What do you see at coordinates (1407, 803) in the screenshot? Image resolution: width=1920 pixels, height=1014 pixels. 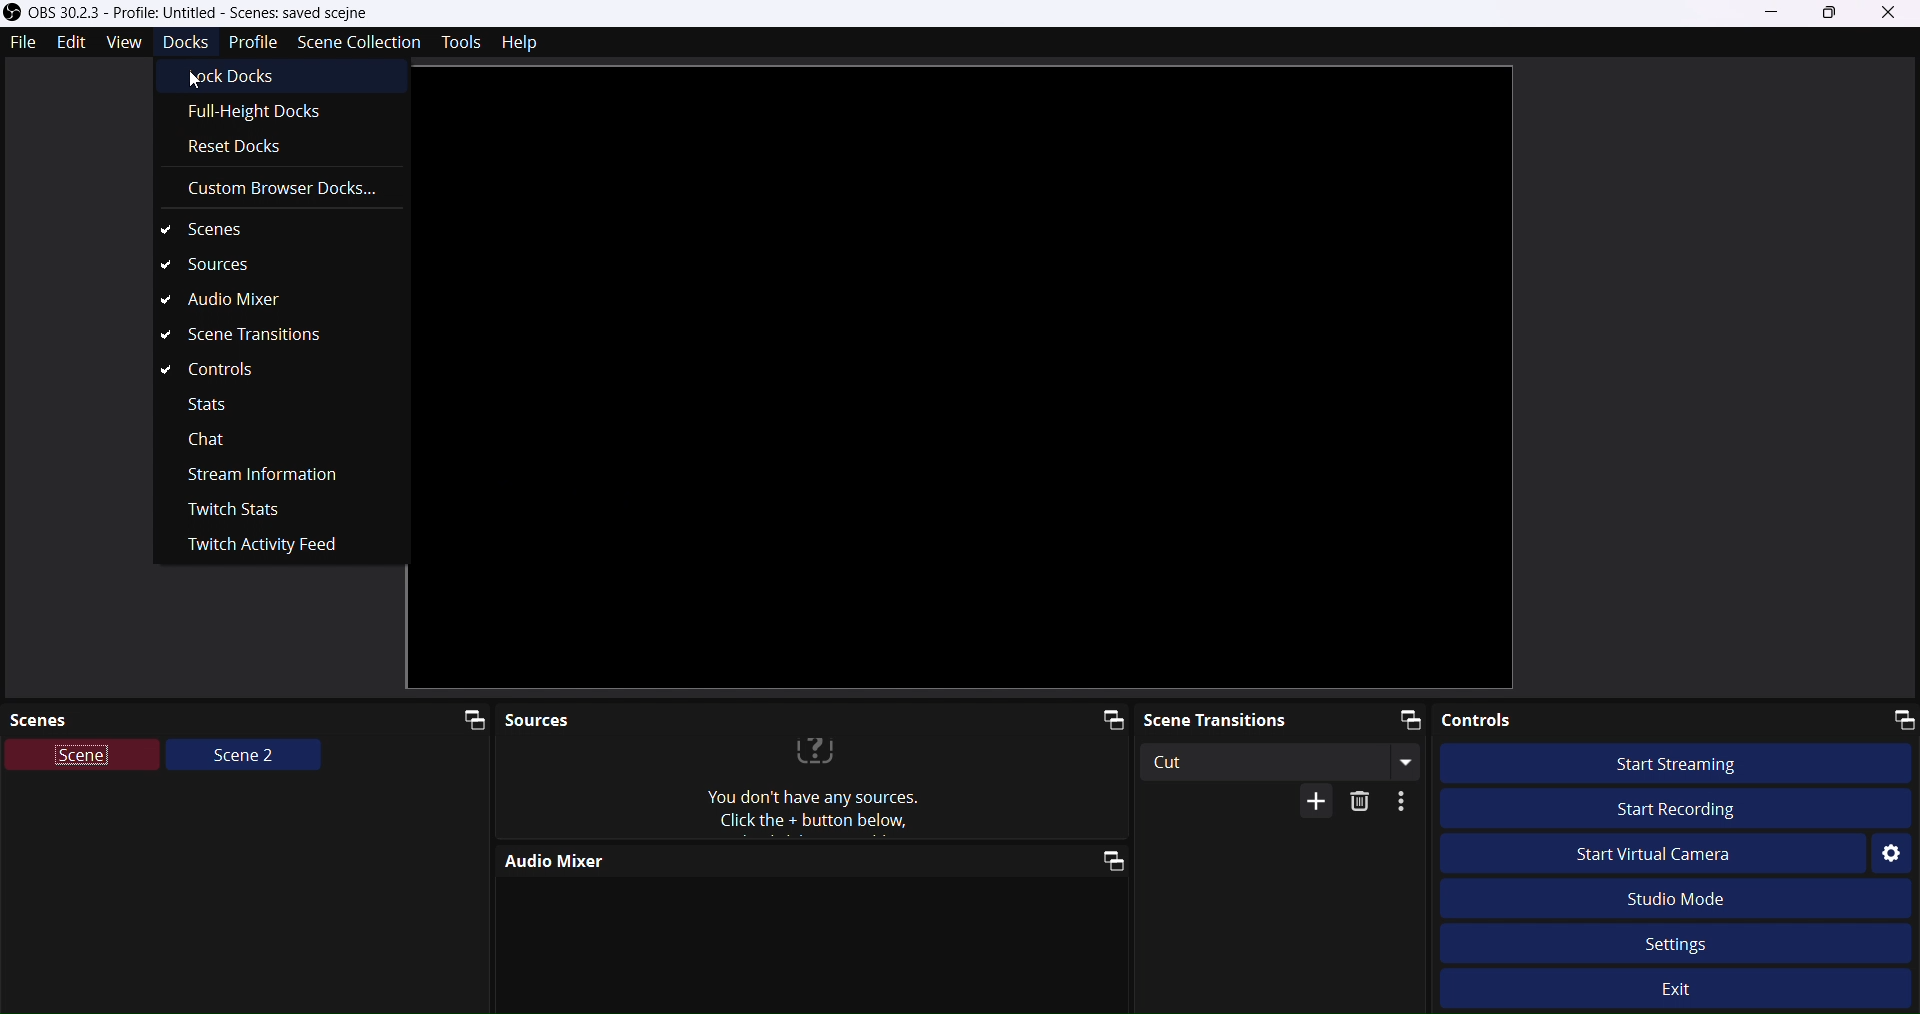 I see `More` at bounding box center [1407, 803].